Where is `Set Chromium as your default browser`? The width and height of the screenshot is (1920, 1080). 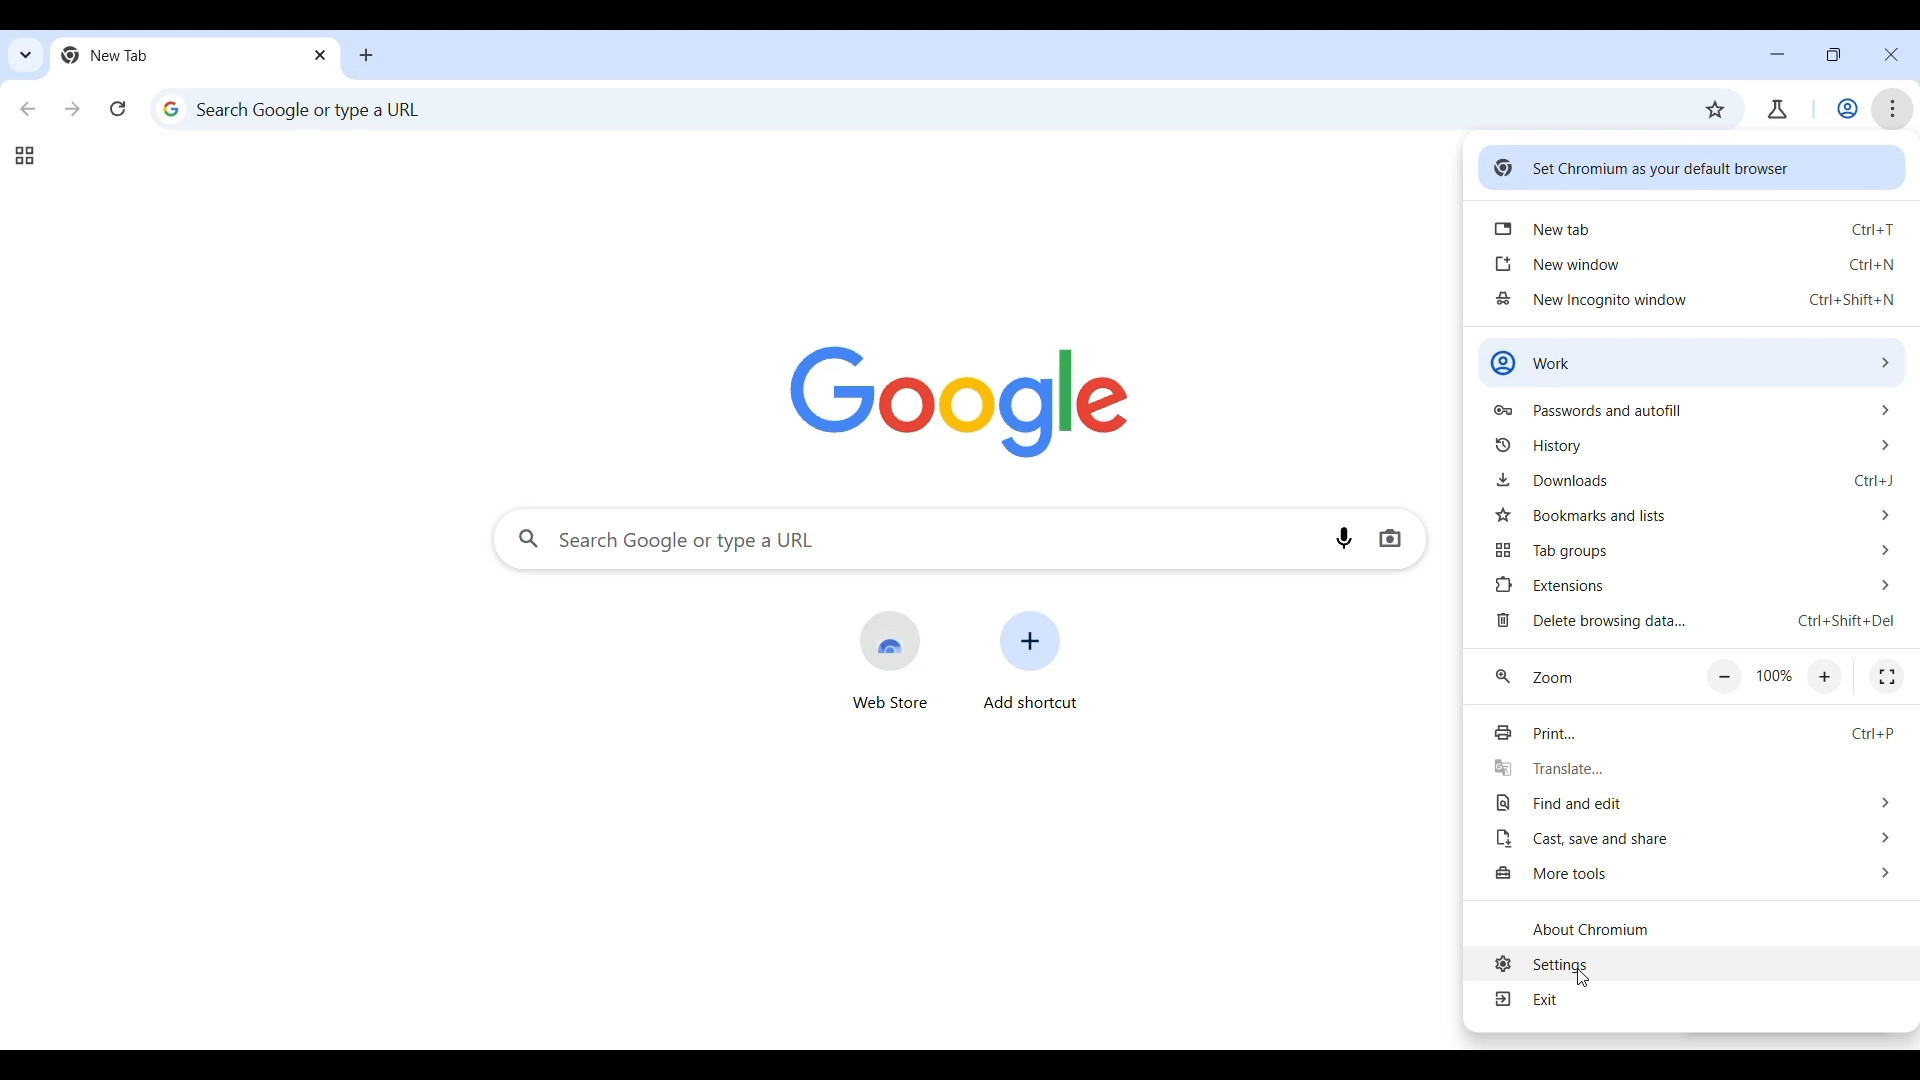 Set Chromium as your default browser is located at coordinates (1692, 166).